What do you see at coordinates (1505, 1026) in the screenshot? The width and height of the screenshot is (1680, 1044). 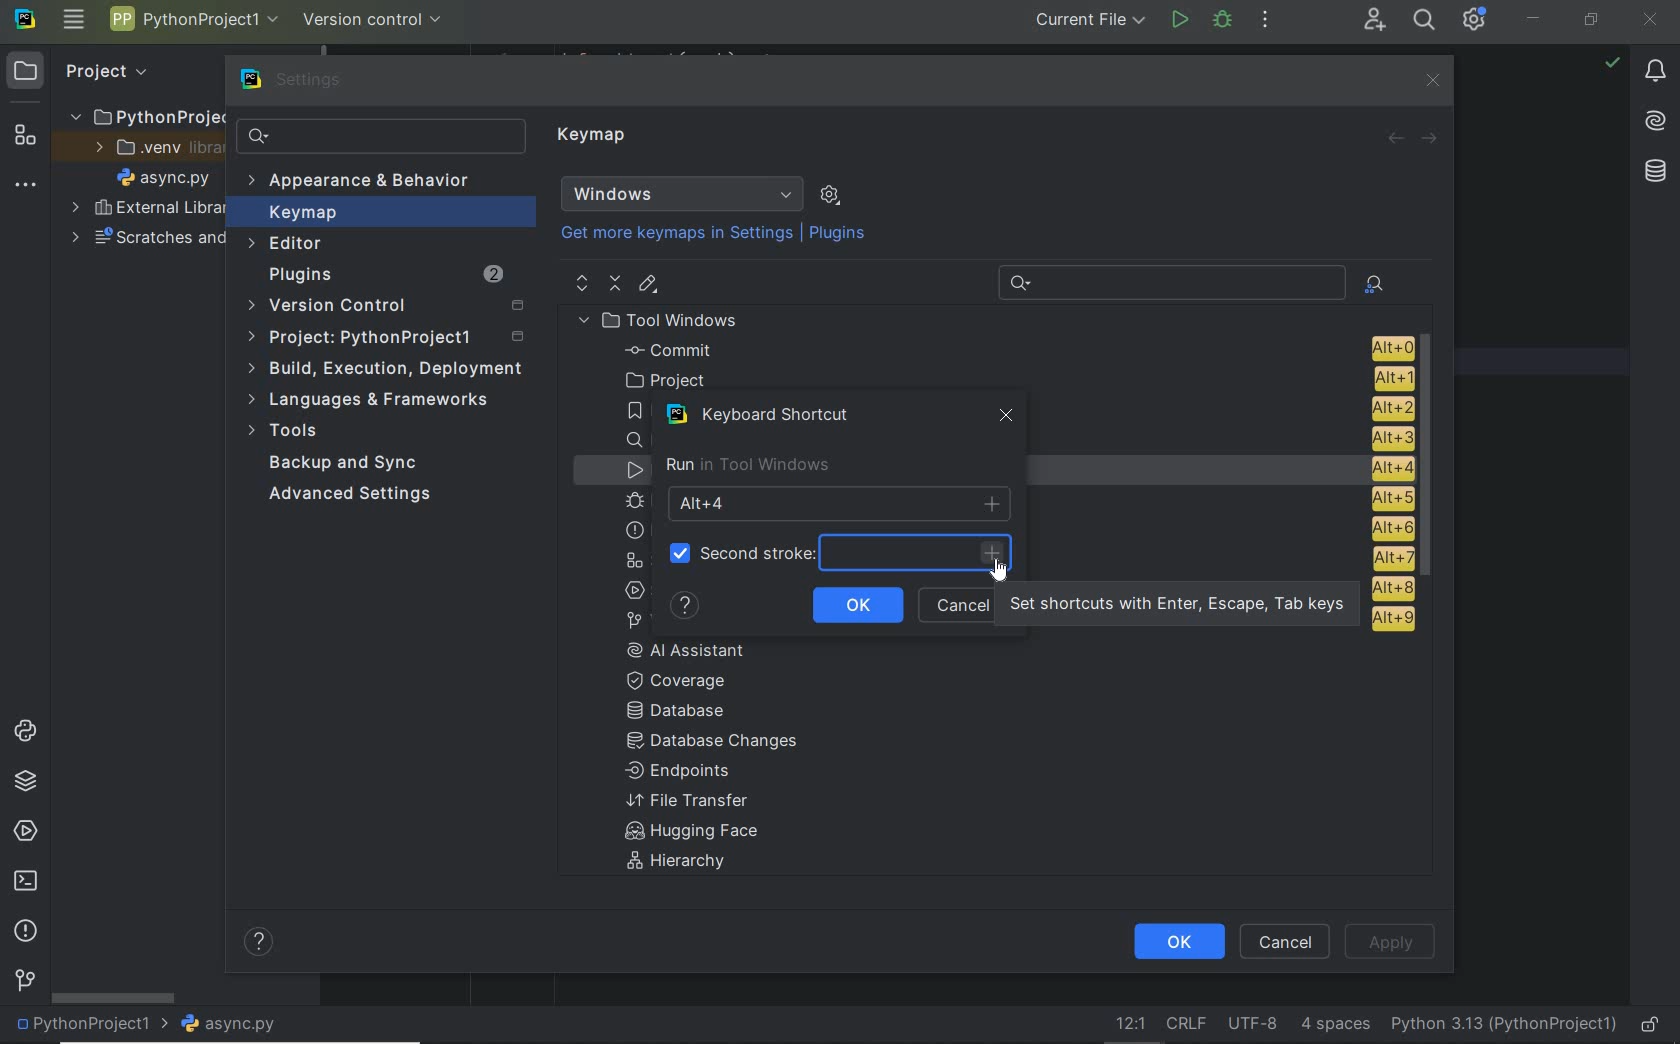 I see `current interpreter` at bounding box center [1505, 1026].